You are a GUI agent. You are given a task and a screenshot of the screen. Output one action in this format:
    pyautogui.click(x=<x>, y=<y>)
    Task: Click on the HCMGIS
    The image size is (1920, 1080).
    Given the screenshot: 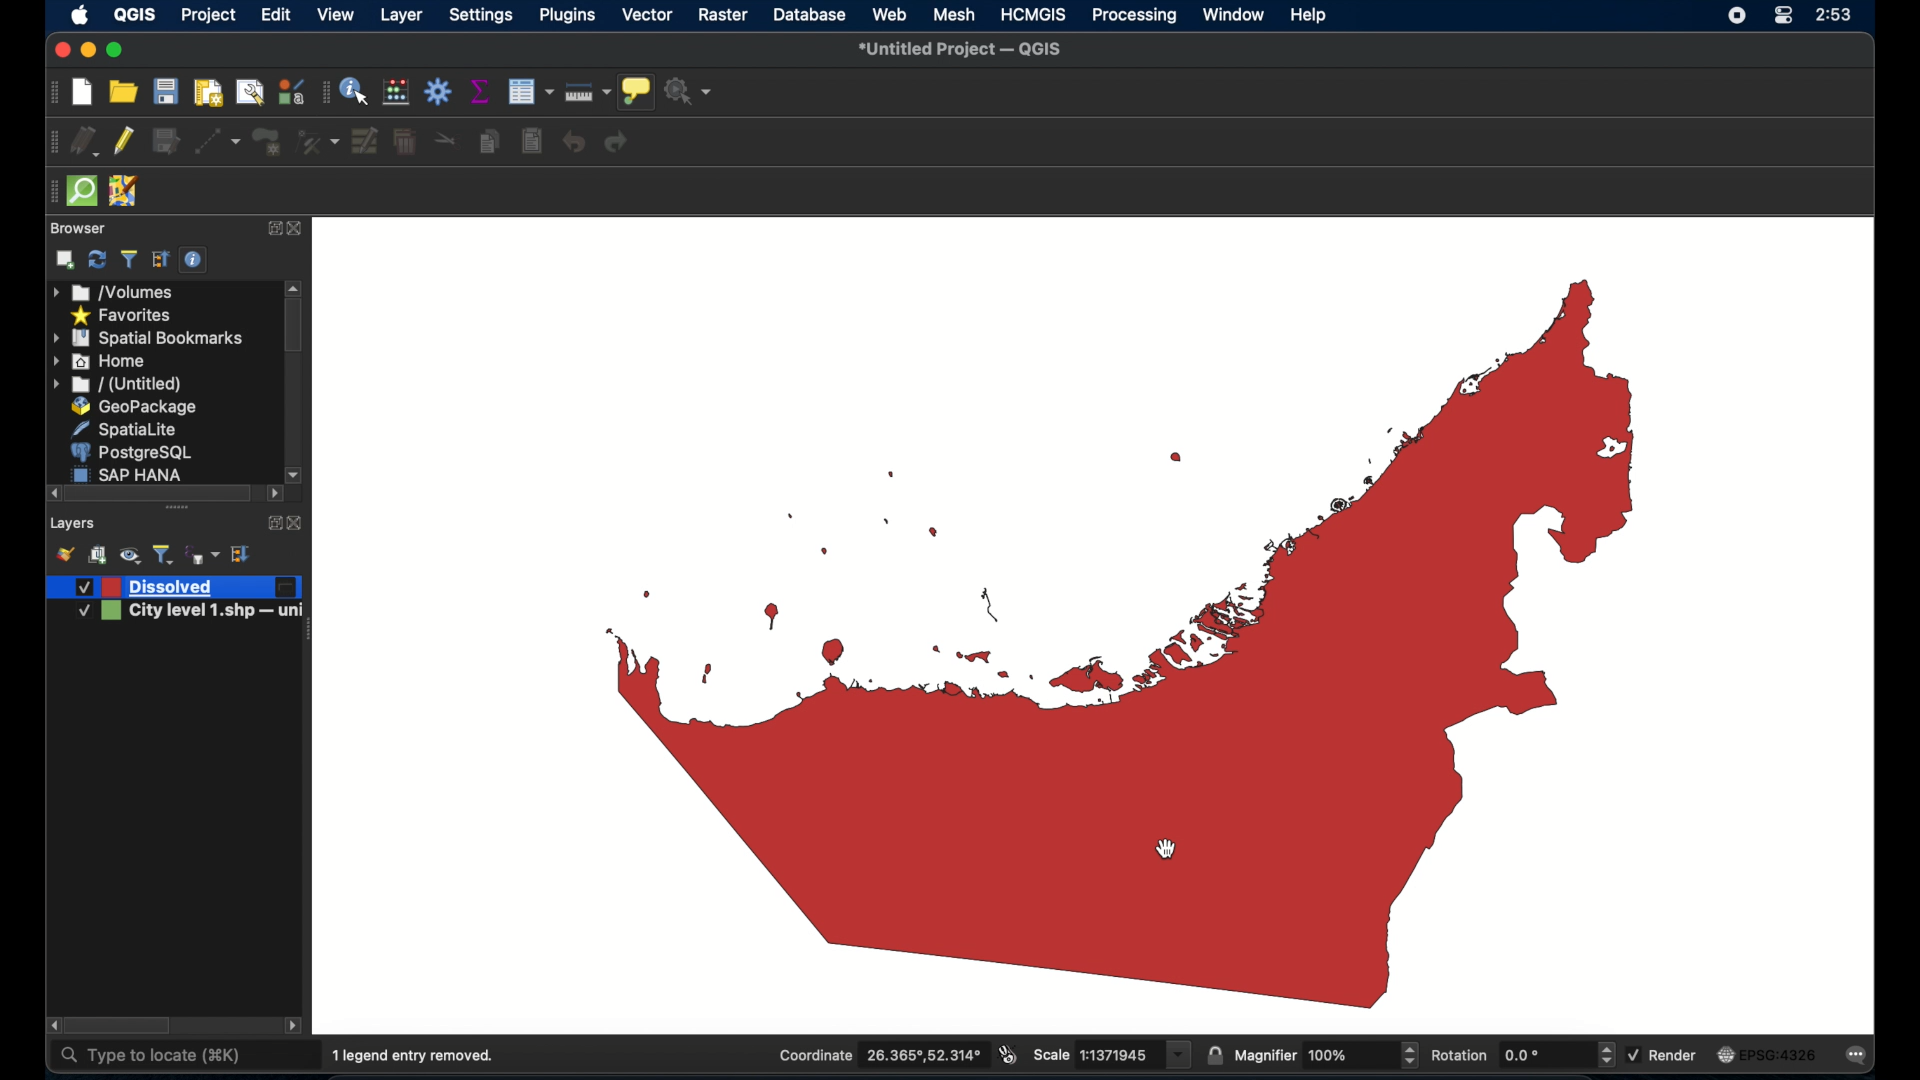 What is the action you would take?
    pyautogui.click(x=1034, y=14)
    